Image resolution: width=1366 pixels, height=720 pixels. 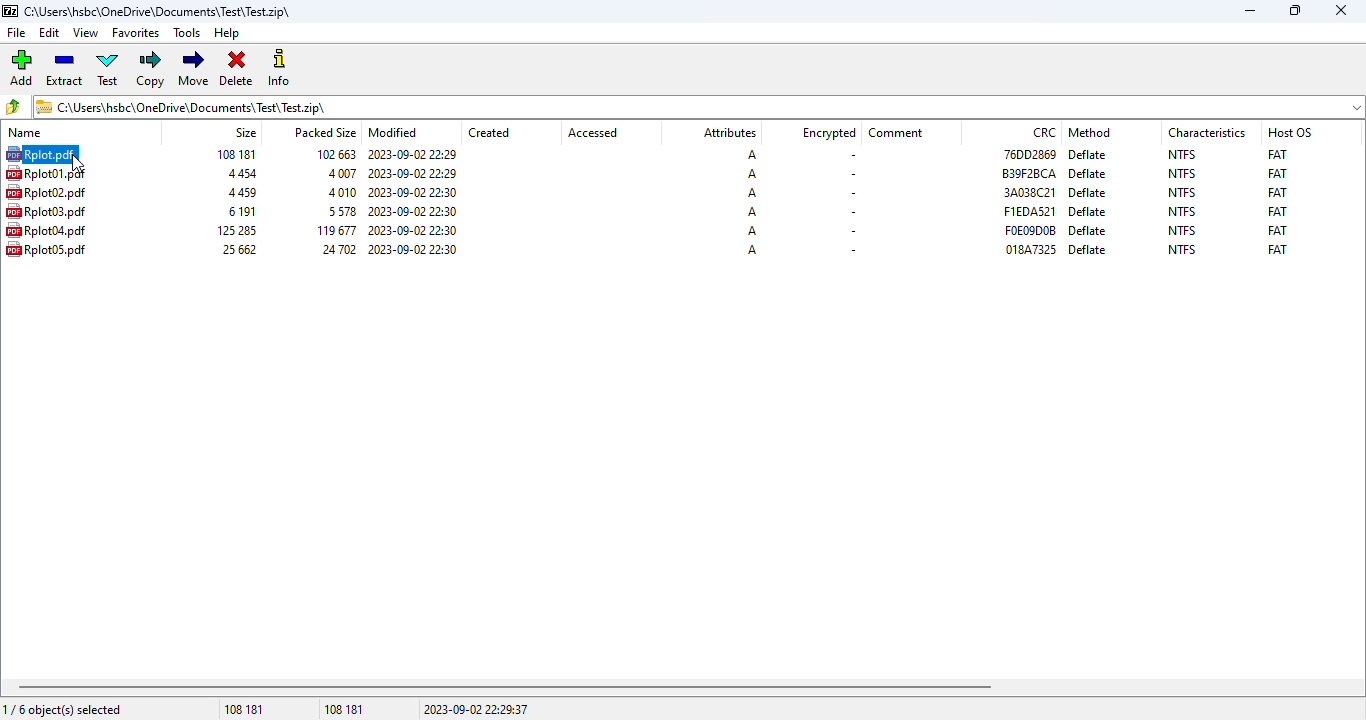 I want to click on packed size, so click(x=340, y=173).